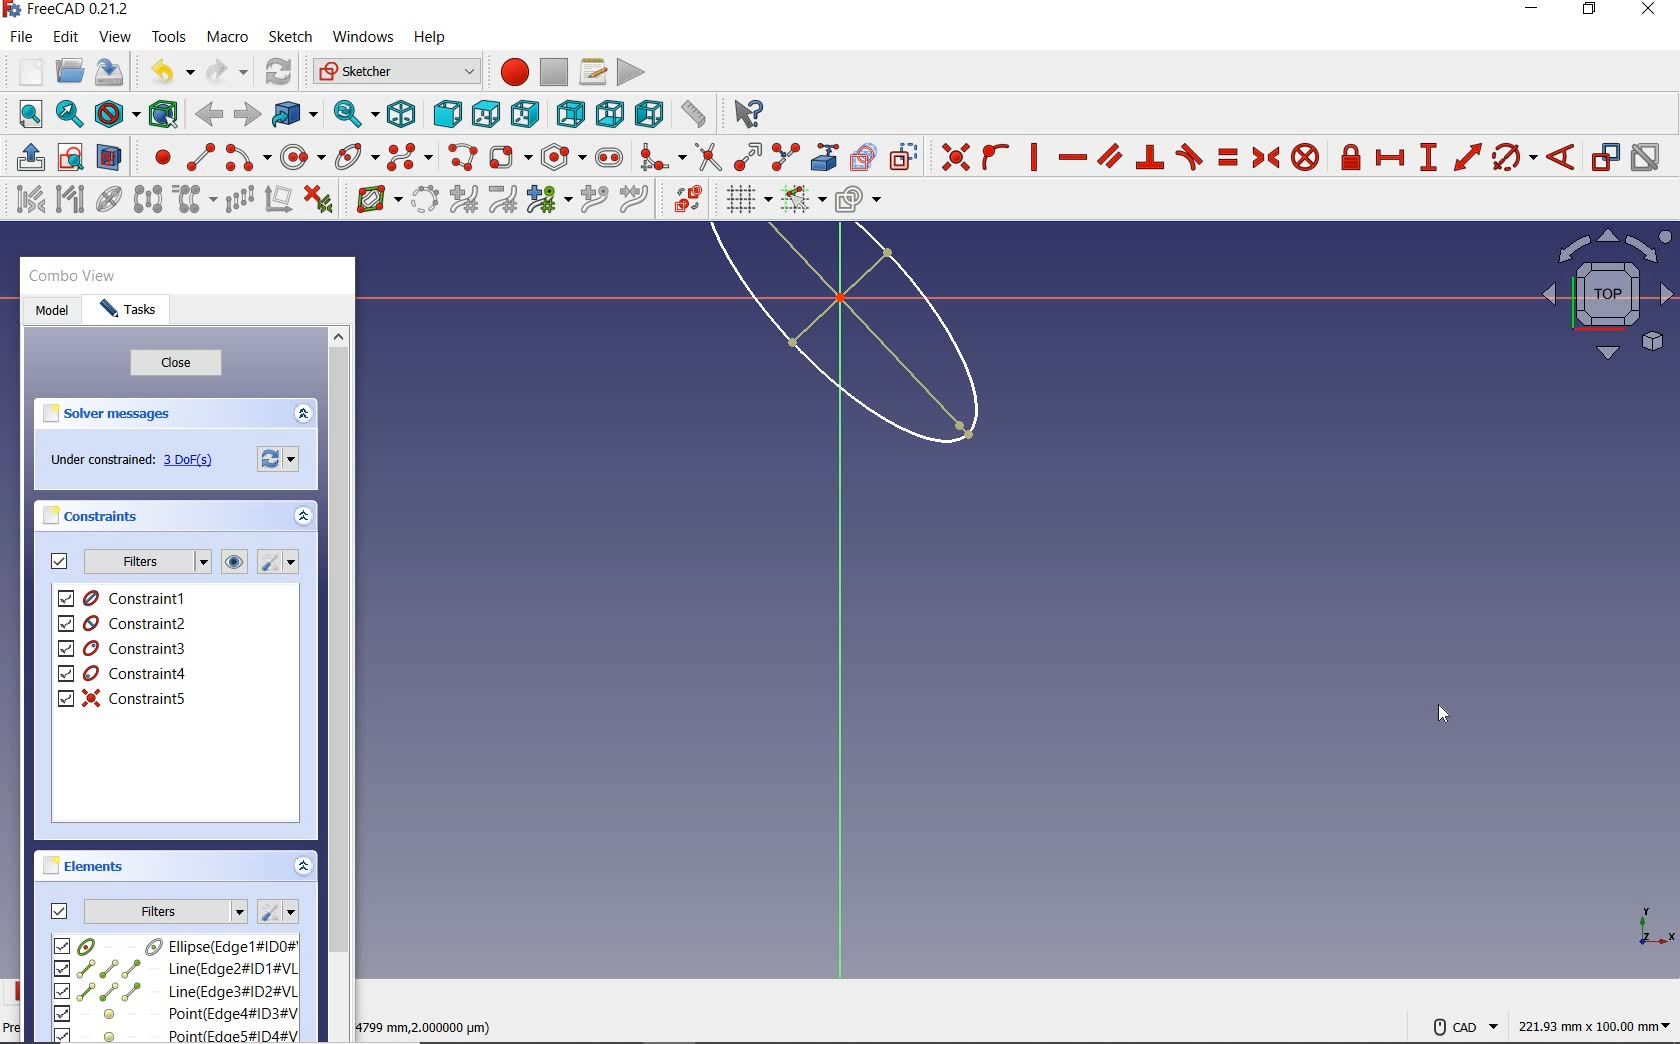 Image resolution: width=1680 pixels, height=1044 pixels. What do you see at coordinates (1460, 1024) in the screenshot?
I see `CAD Navigation Style` at bounding box center [1460, 1024].